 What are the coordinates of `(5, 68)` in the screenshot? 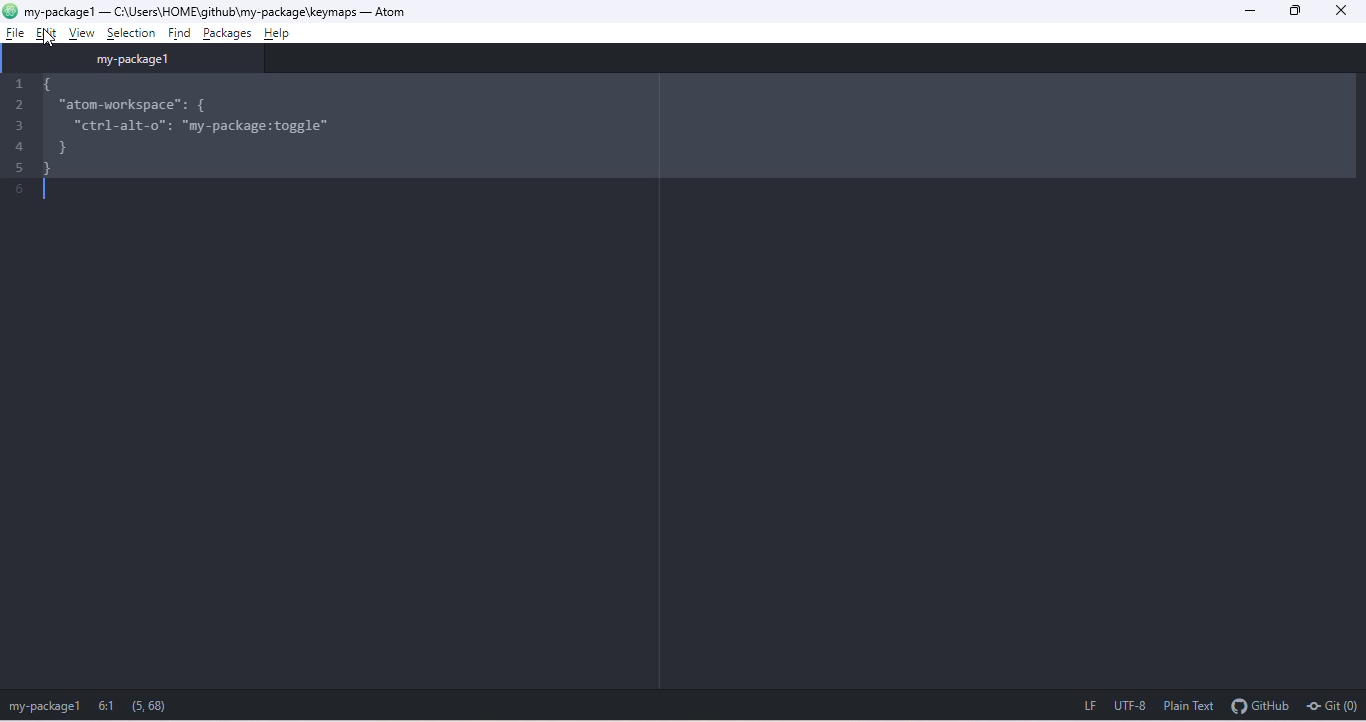 It's located at (152, 704).